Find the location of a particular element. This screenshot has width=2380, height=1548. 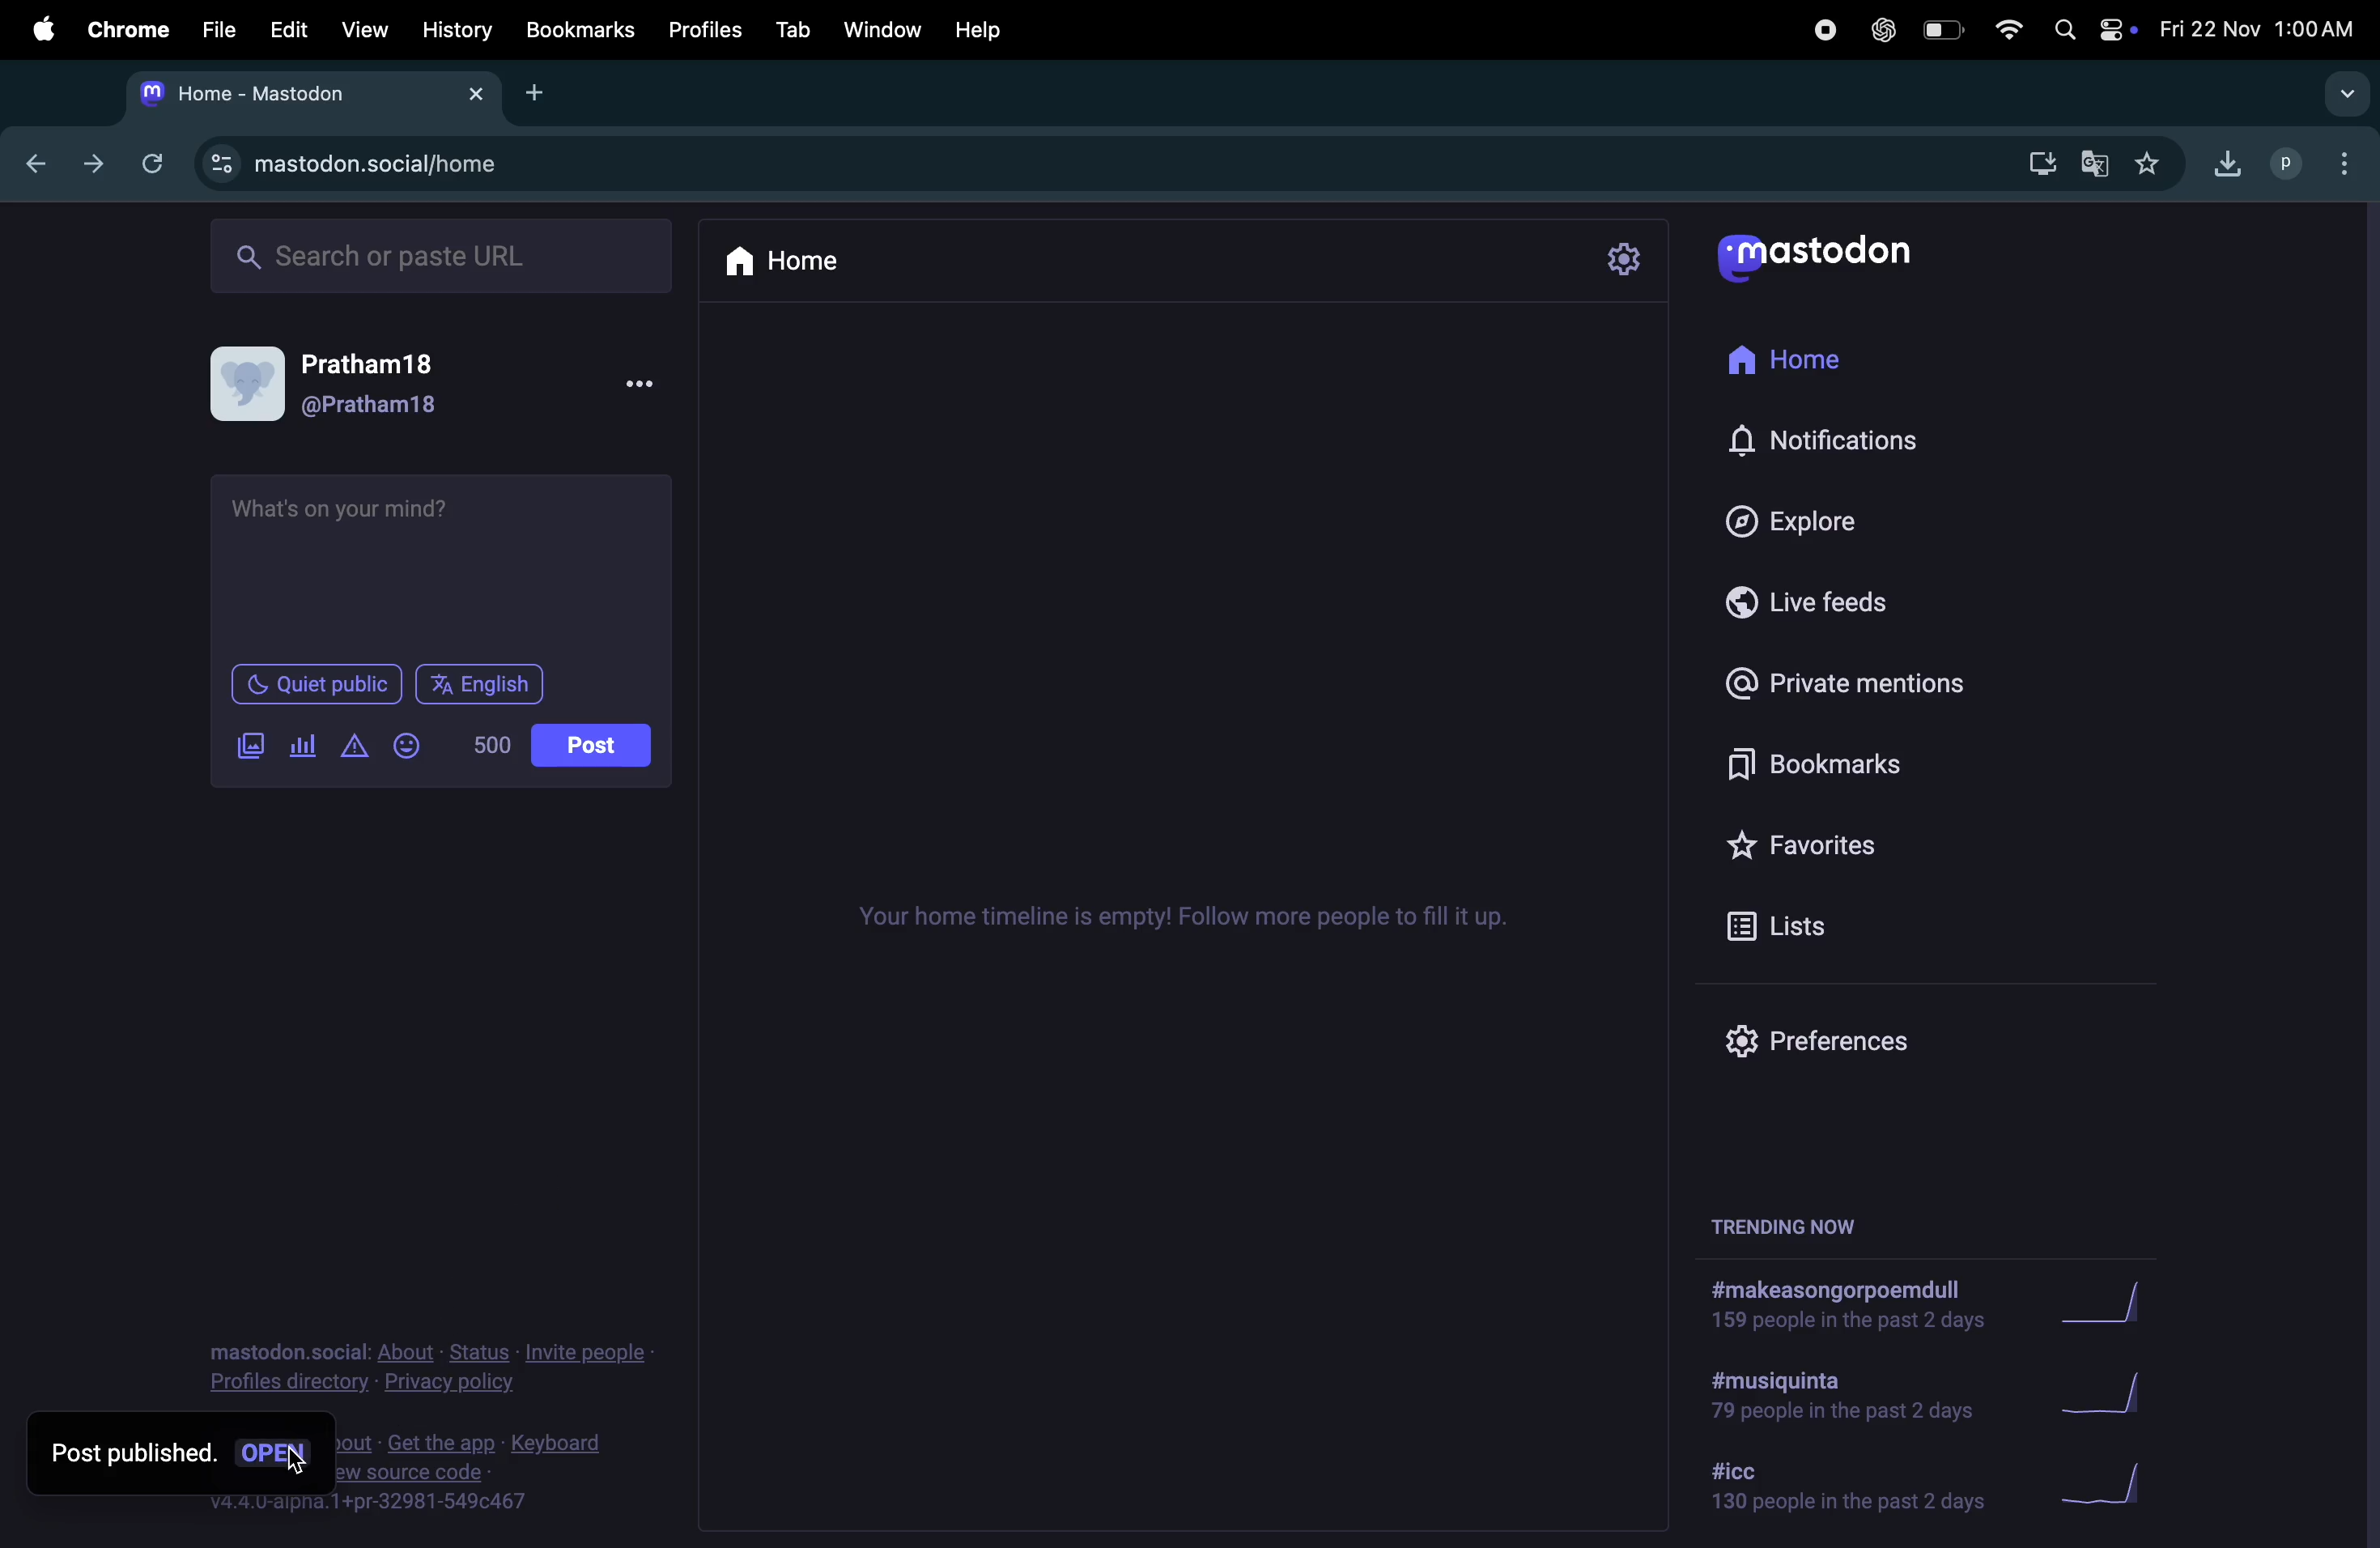

edit is located at coordinates (288, 30).